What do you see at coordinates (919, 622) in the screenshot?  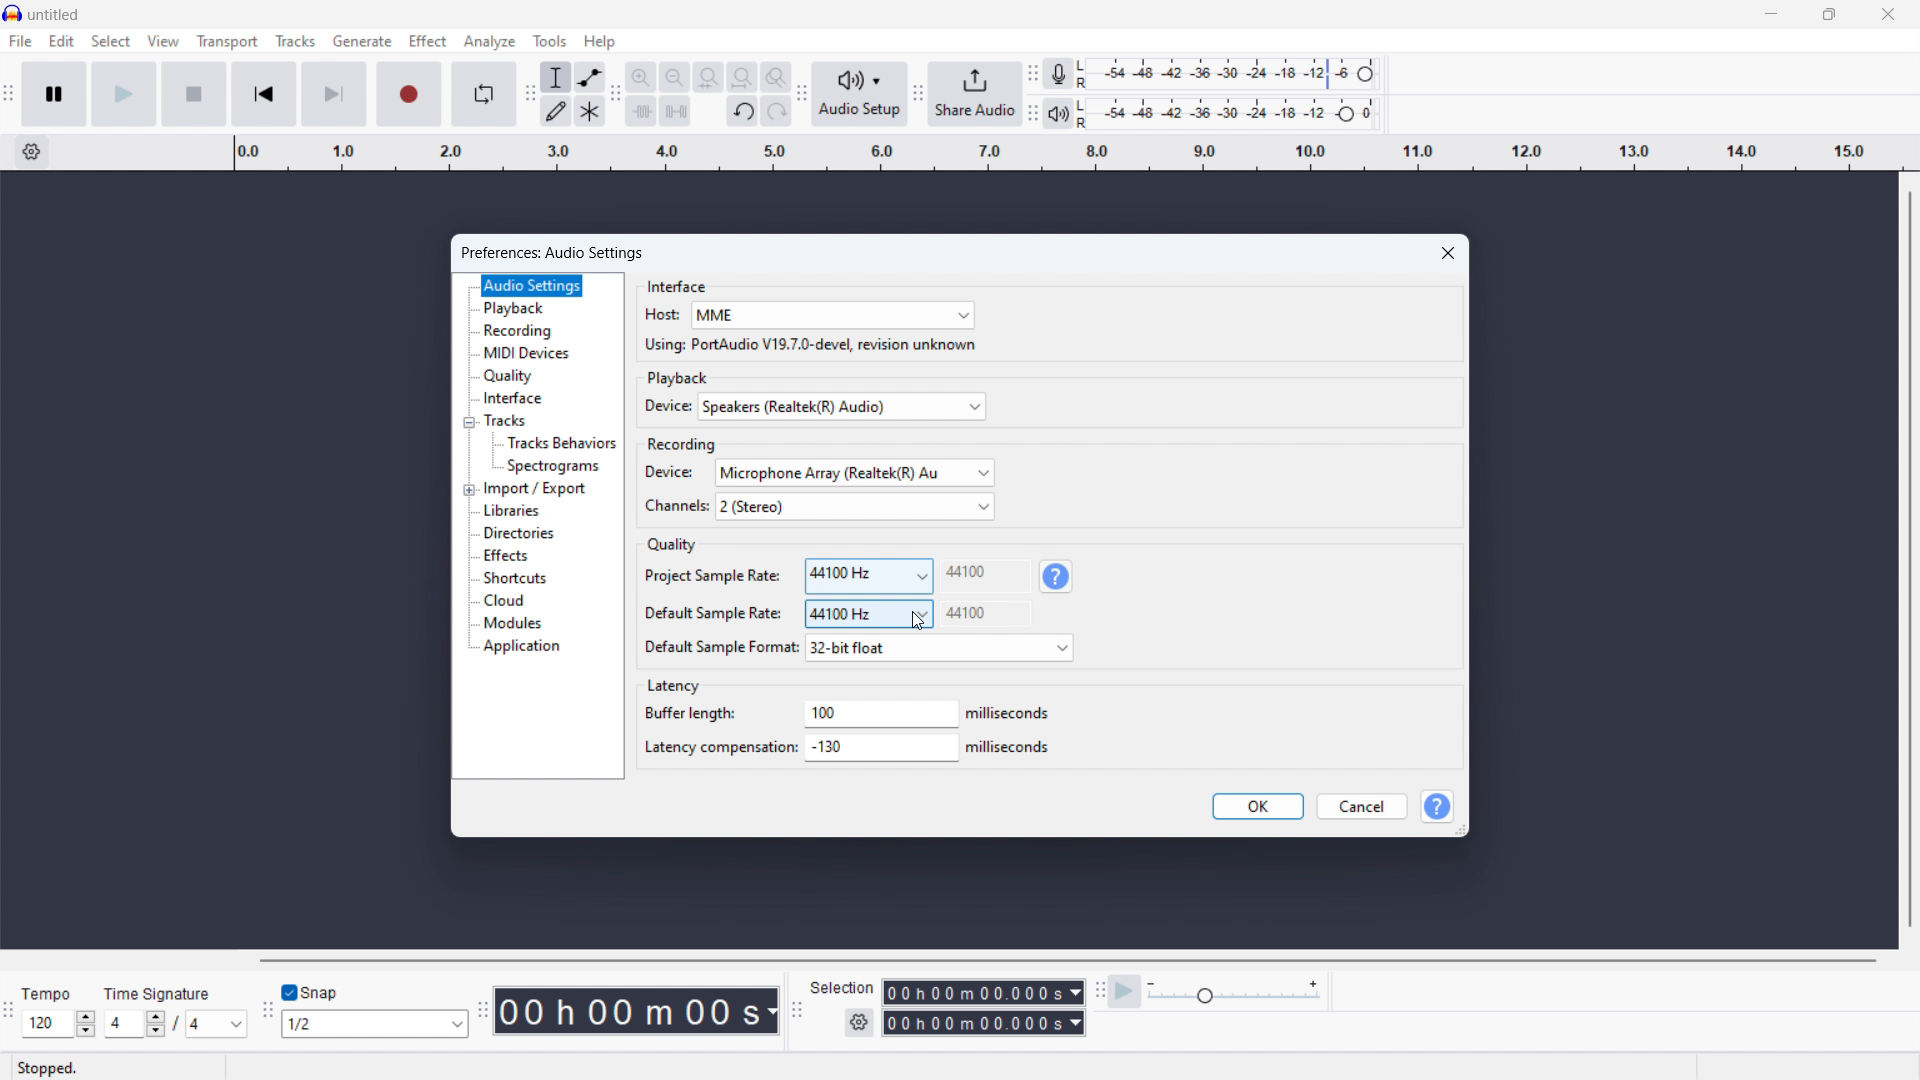 I see `cursor` at bounding box center [919, 622].